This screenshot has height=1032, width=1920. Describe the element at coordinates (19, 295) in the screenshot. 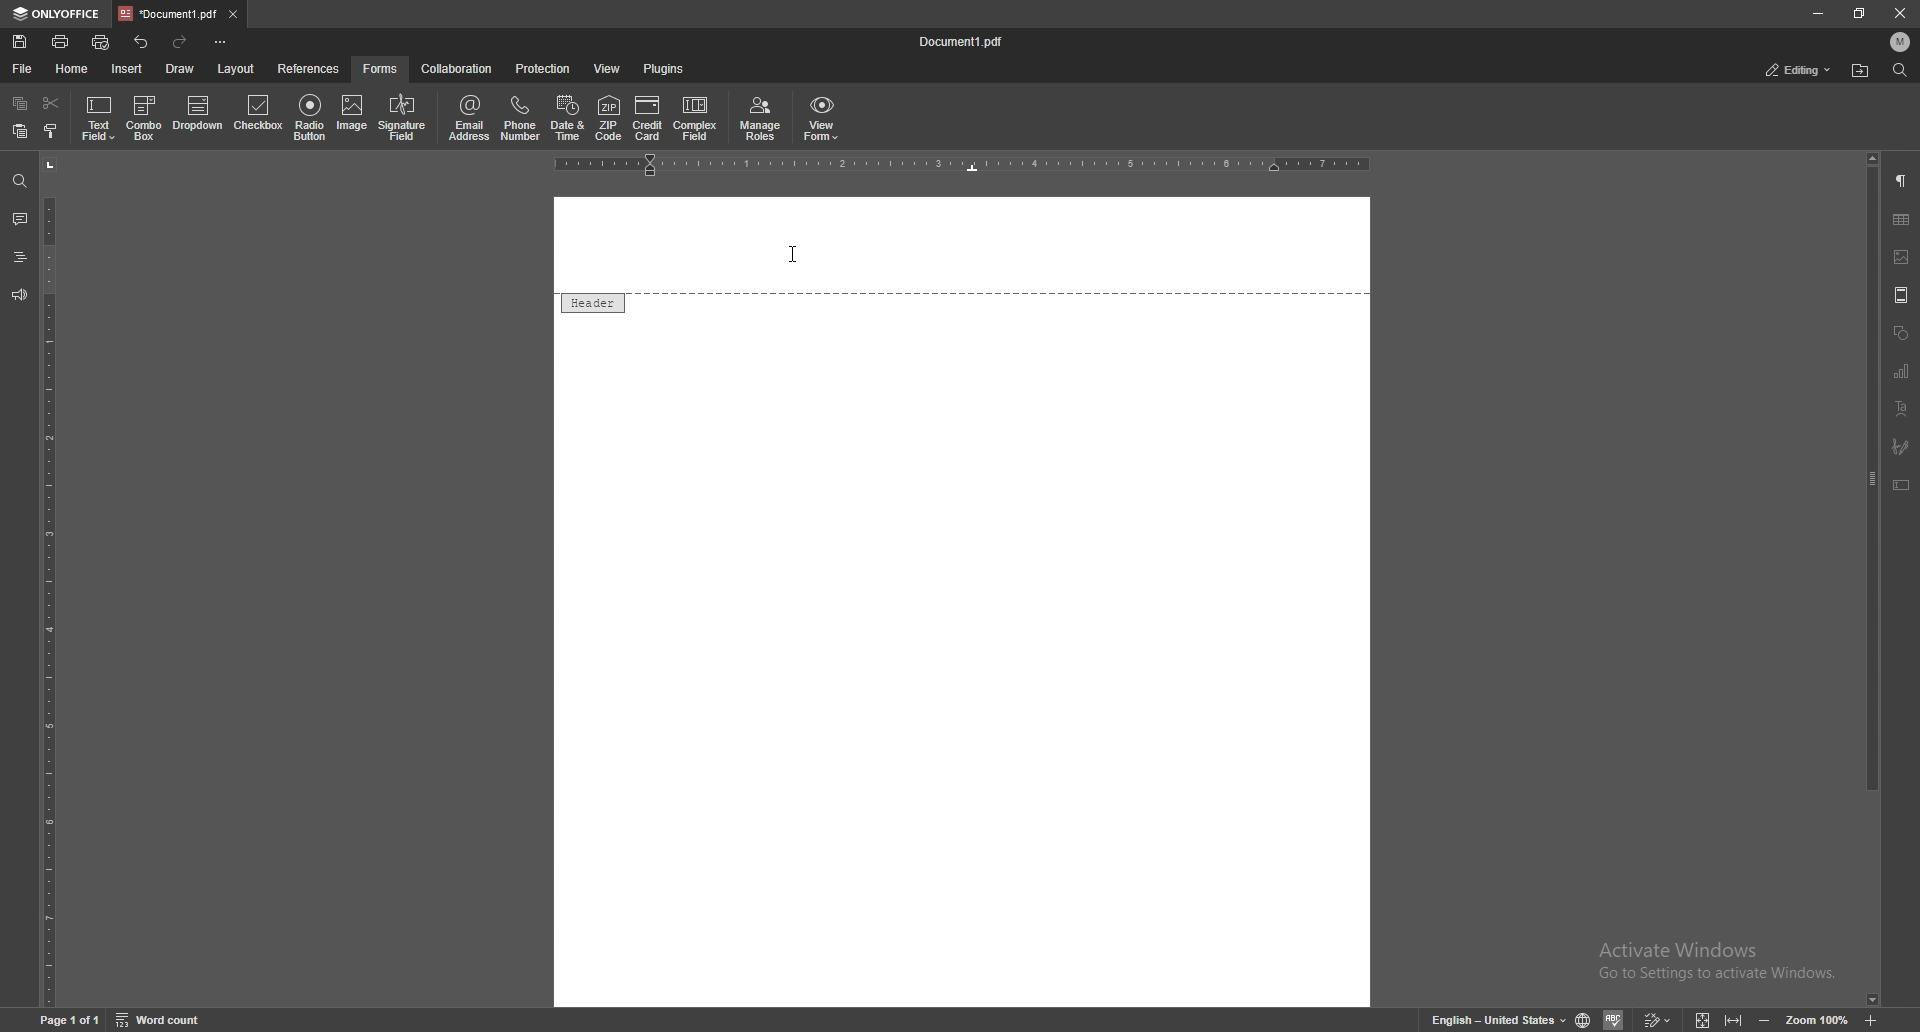

I see `feedback` at that location.